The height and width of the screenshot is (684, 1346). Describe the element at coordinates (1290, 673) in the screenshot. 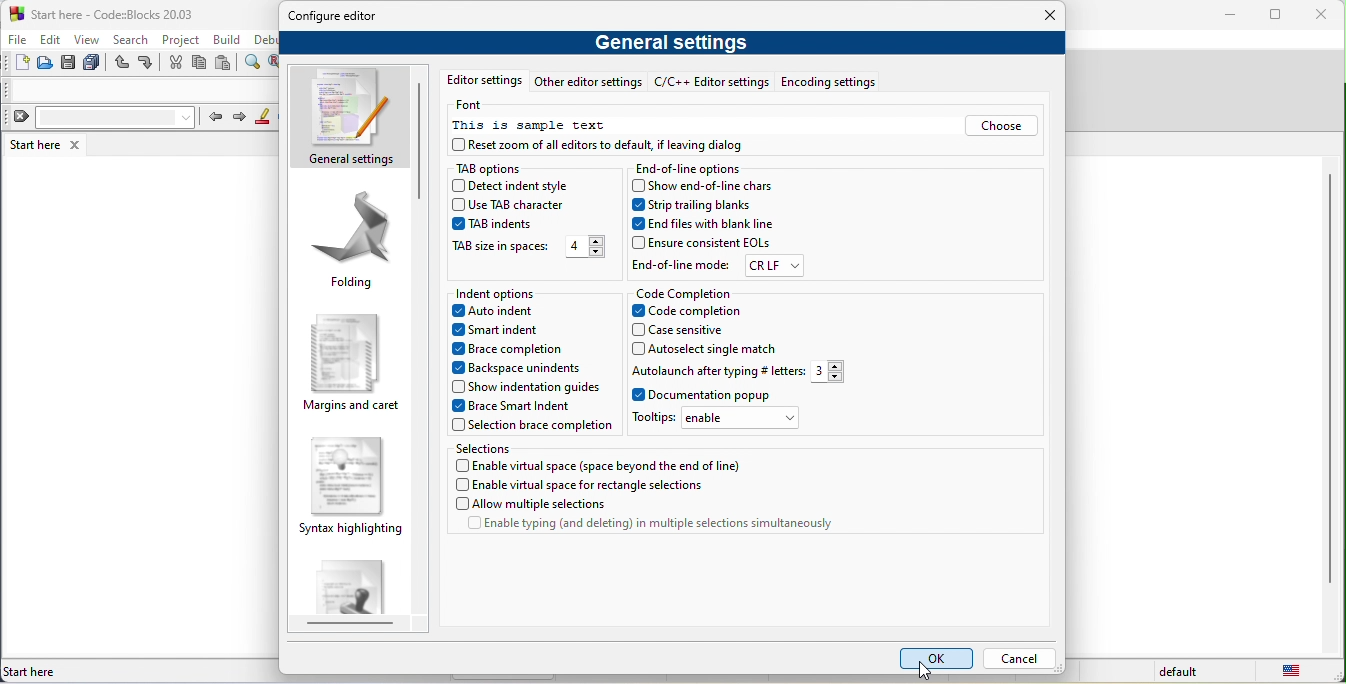

I see `united state` at that location.